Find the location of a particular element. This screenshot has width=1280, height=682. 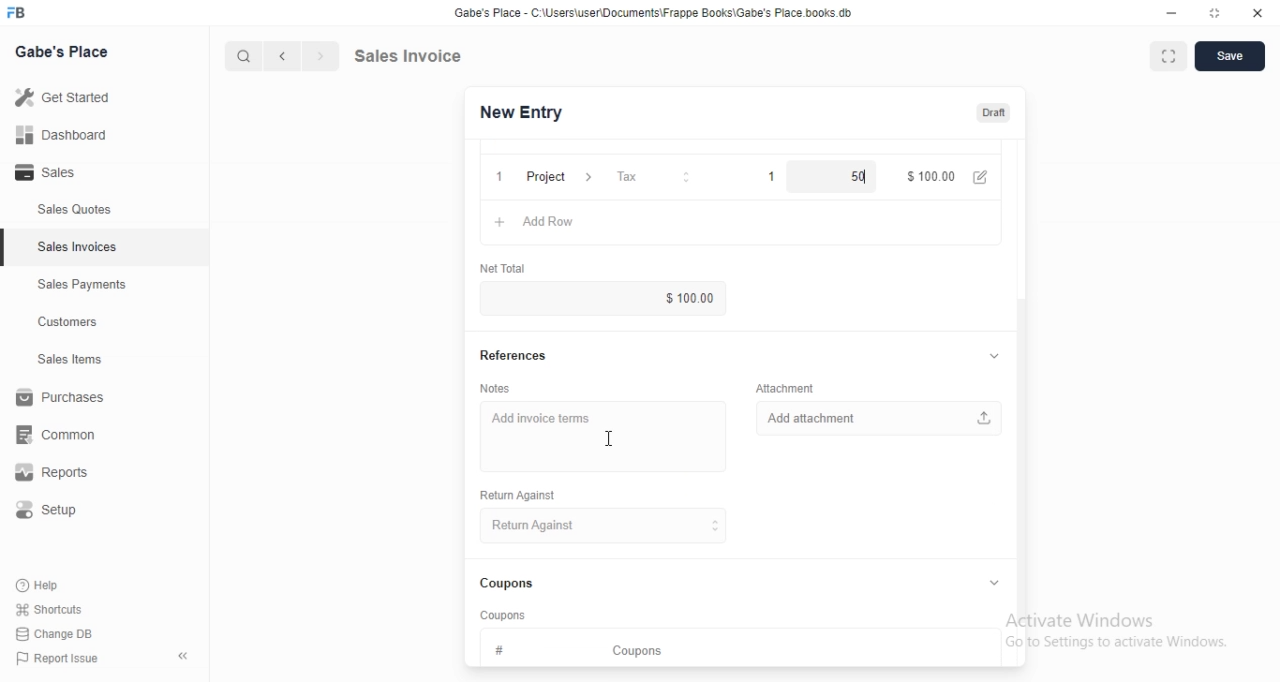

close is located at coordinates (1257, 14).